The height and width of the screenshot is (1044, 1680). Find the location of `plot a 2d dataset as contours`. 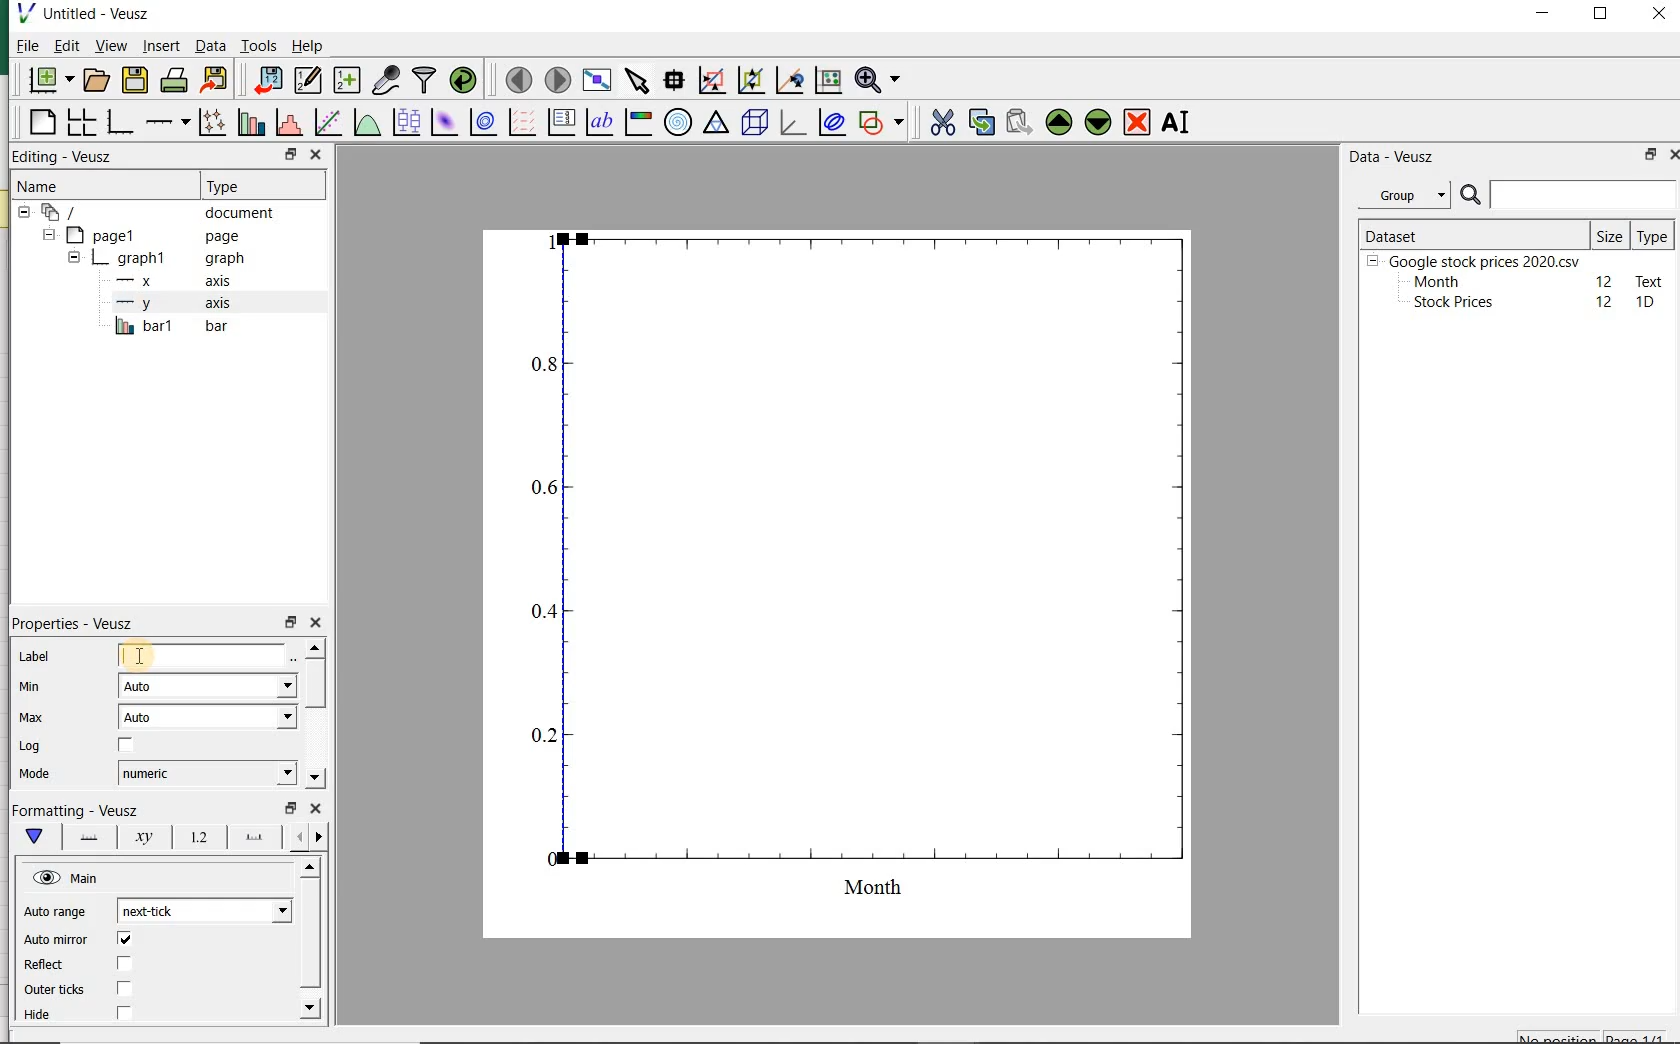

plot a 2d dataset as contours is located at coordinates (480, 124).